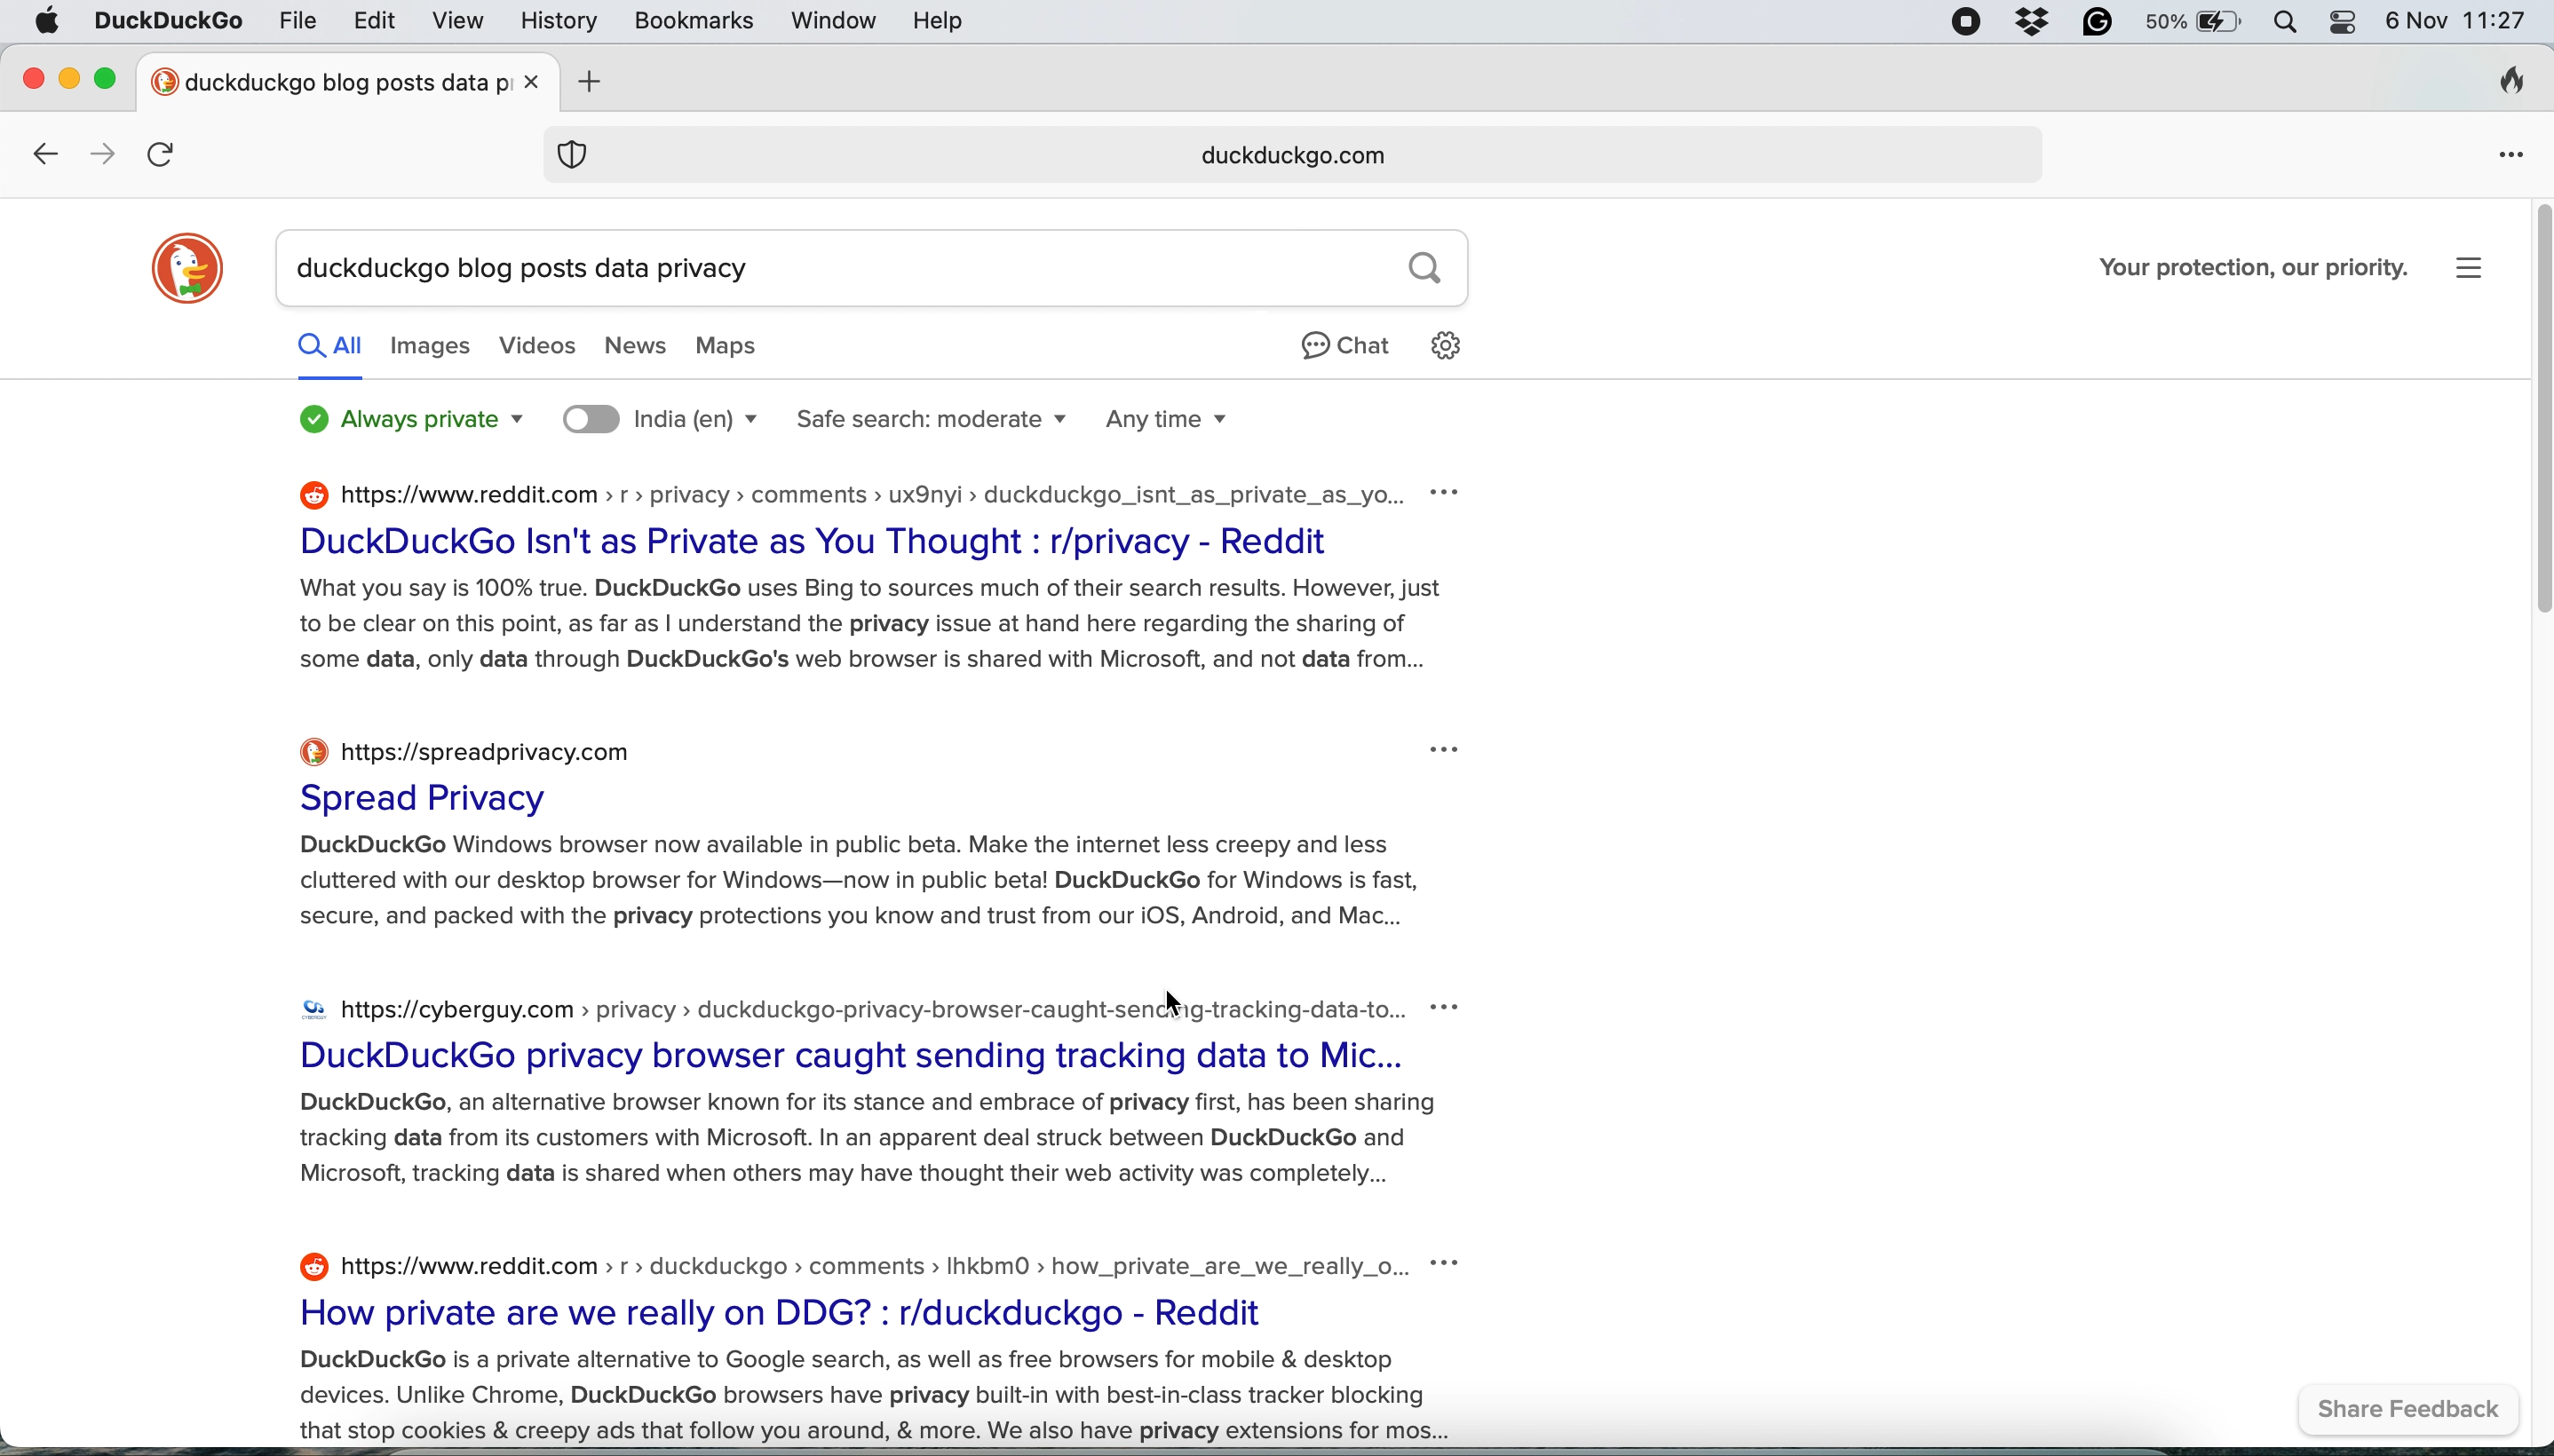 This screenshot has width=2554, height=1456. I want to click on close, so click(530, 86).